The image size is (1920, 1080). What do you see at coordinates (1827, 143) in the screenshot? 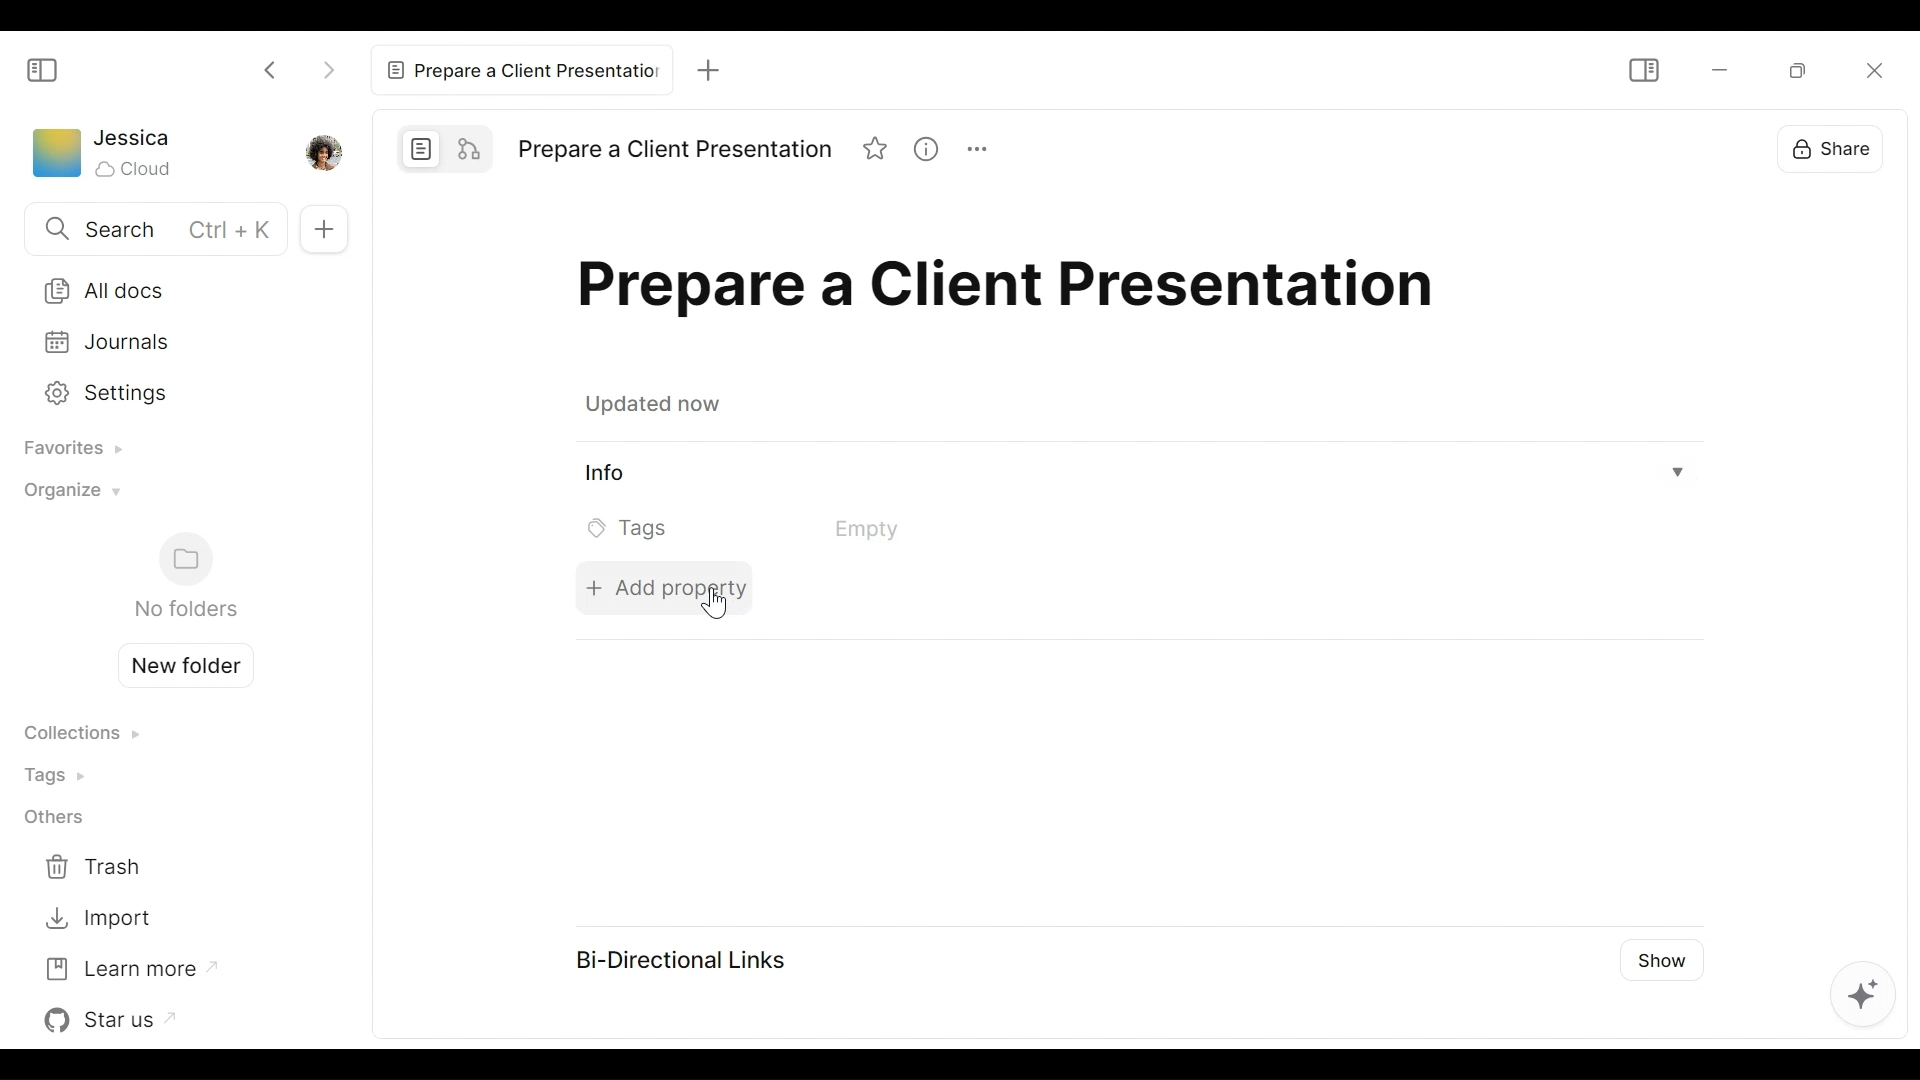
I see `Share` at bounding box center [1827, 143].